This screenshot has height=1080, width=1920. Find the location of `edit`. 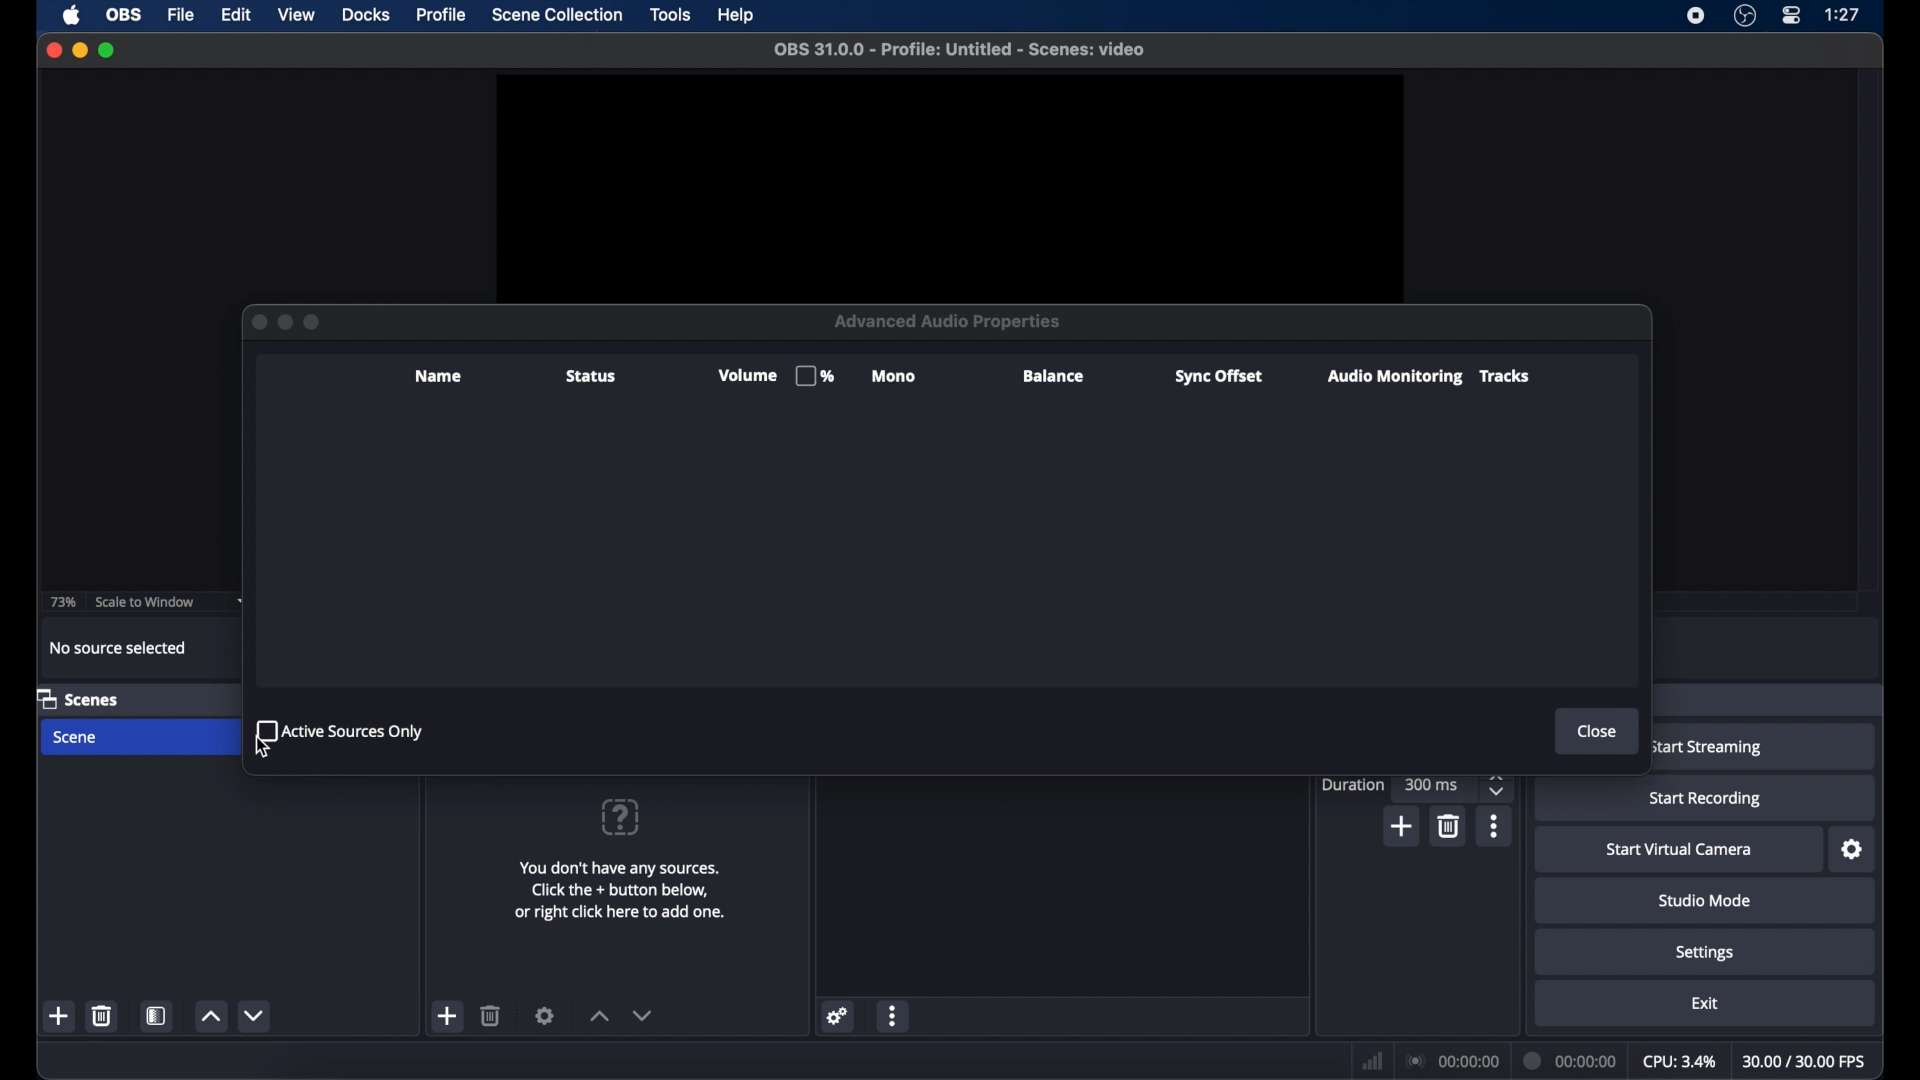

edit is located at coordinates (235, 16).